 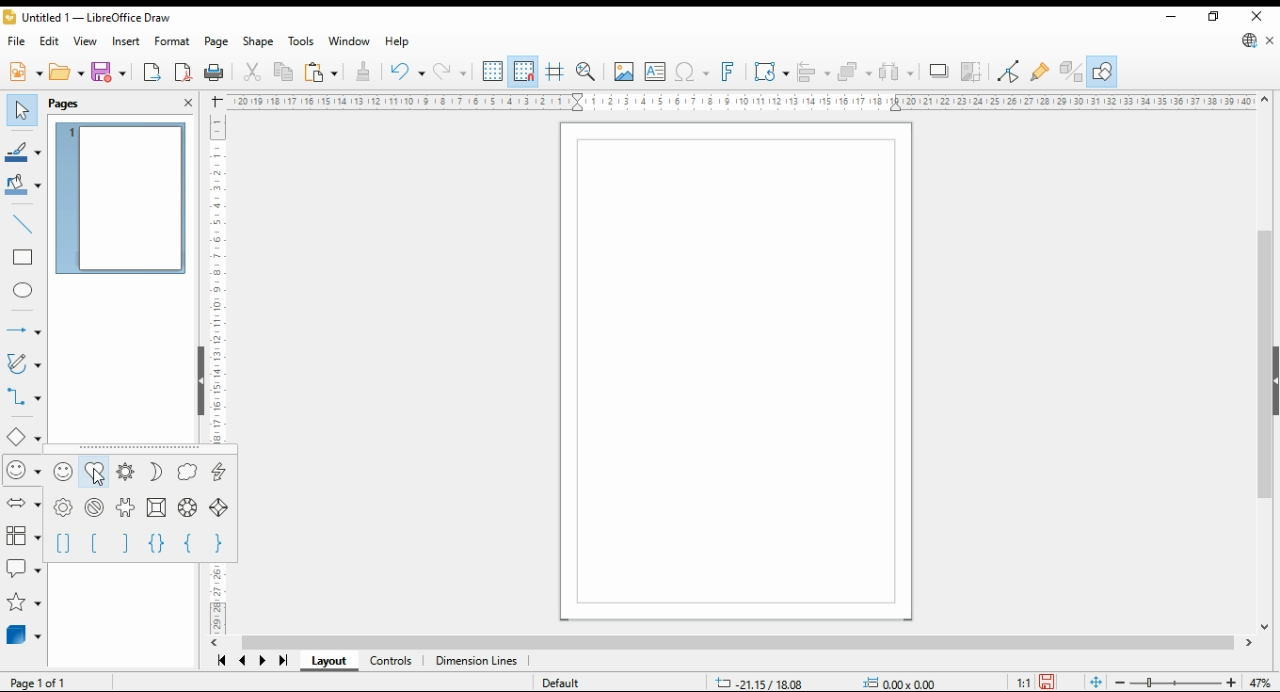 What do you see at coordinates (556, 72) in the screenshot?
I see `helplines while moving` at bounding box center [556, 72].